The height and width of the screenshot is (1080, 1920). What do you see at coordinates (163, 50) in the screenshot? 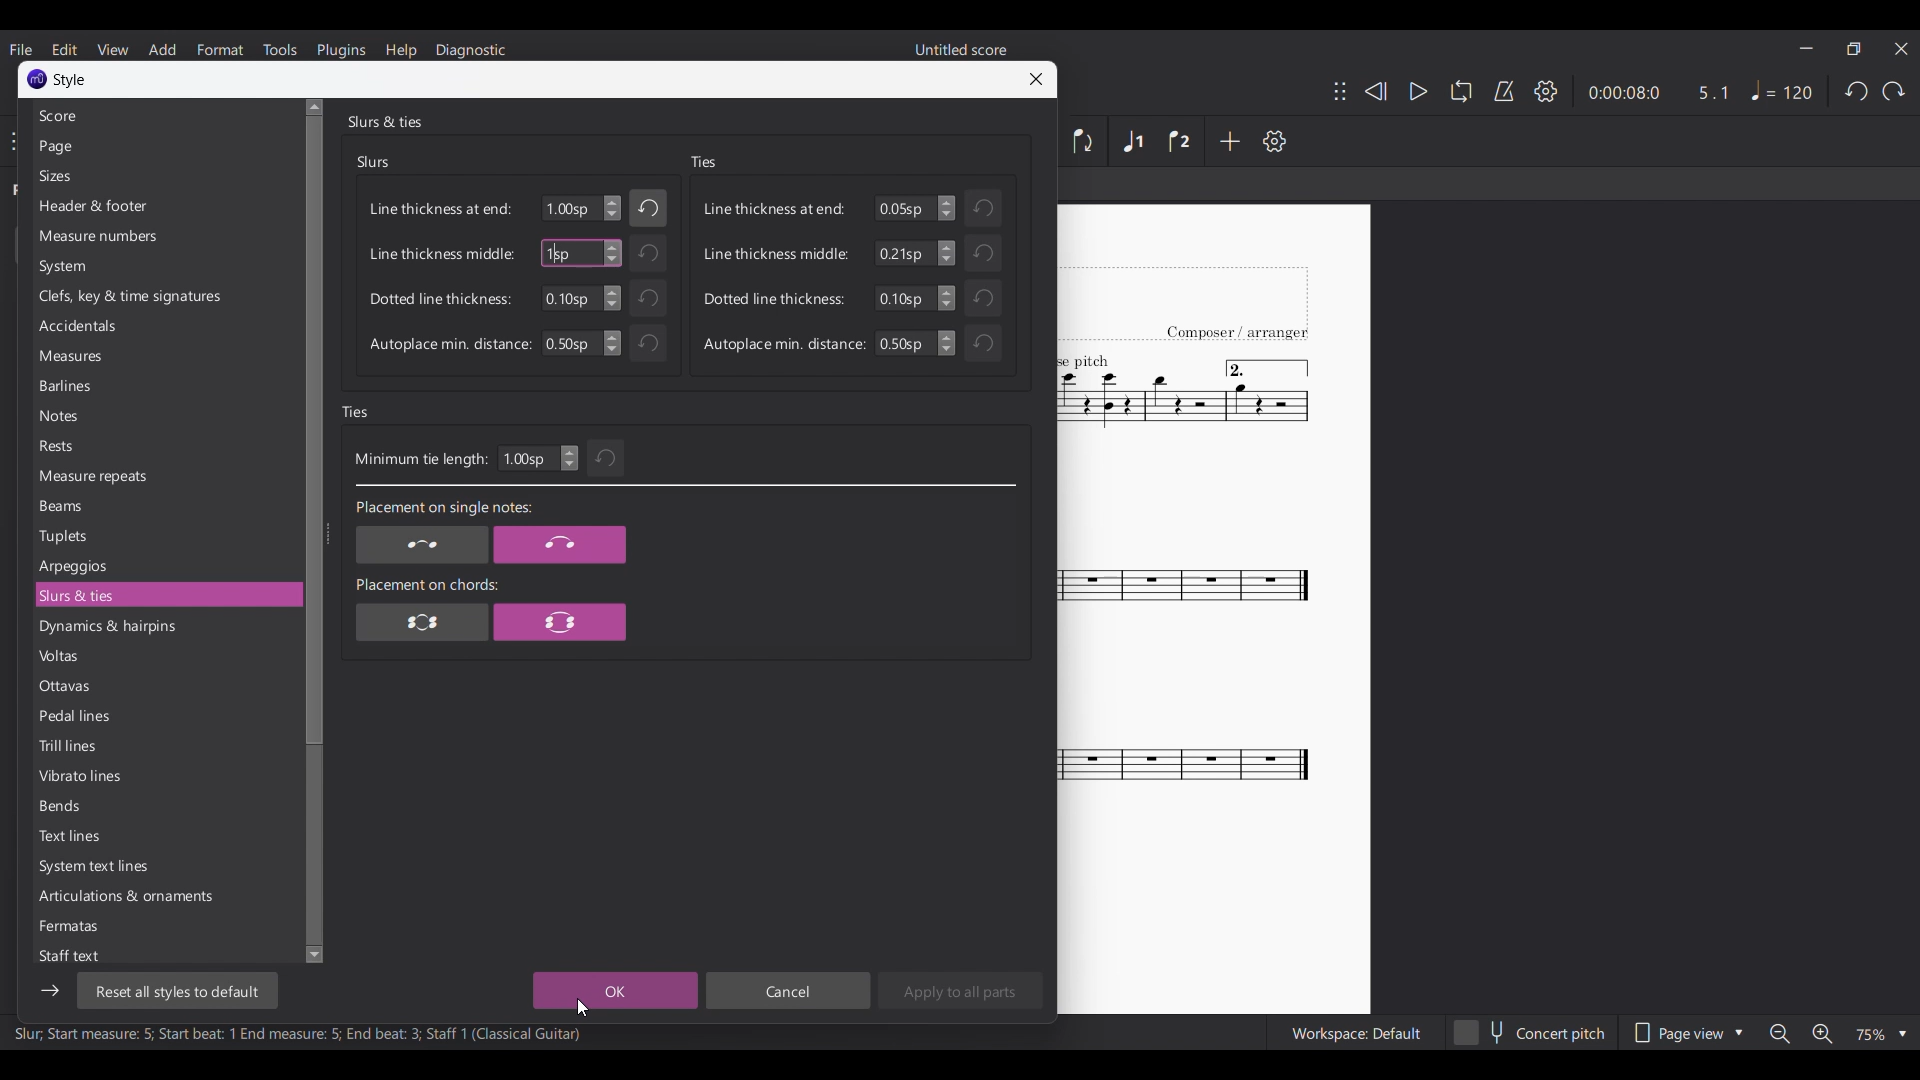
I see `Add menu` at bounding box center [163, 50].